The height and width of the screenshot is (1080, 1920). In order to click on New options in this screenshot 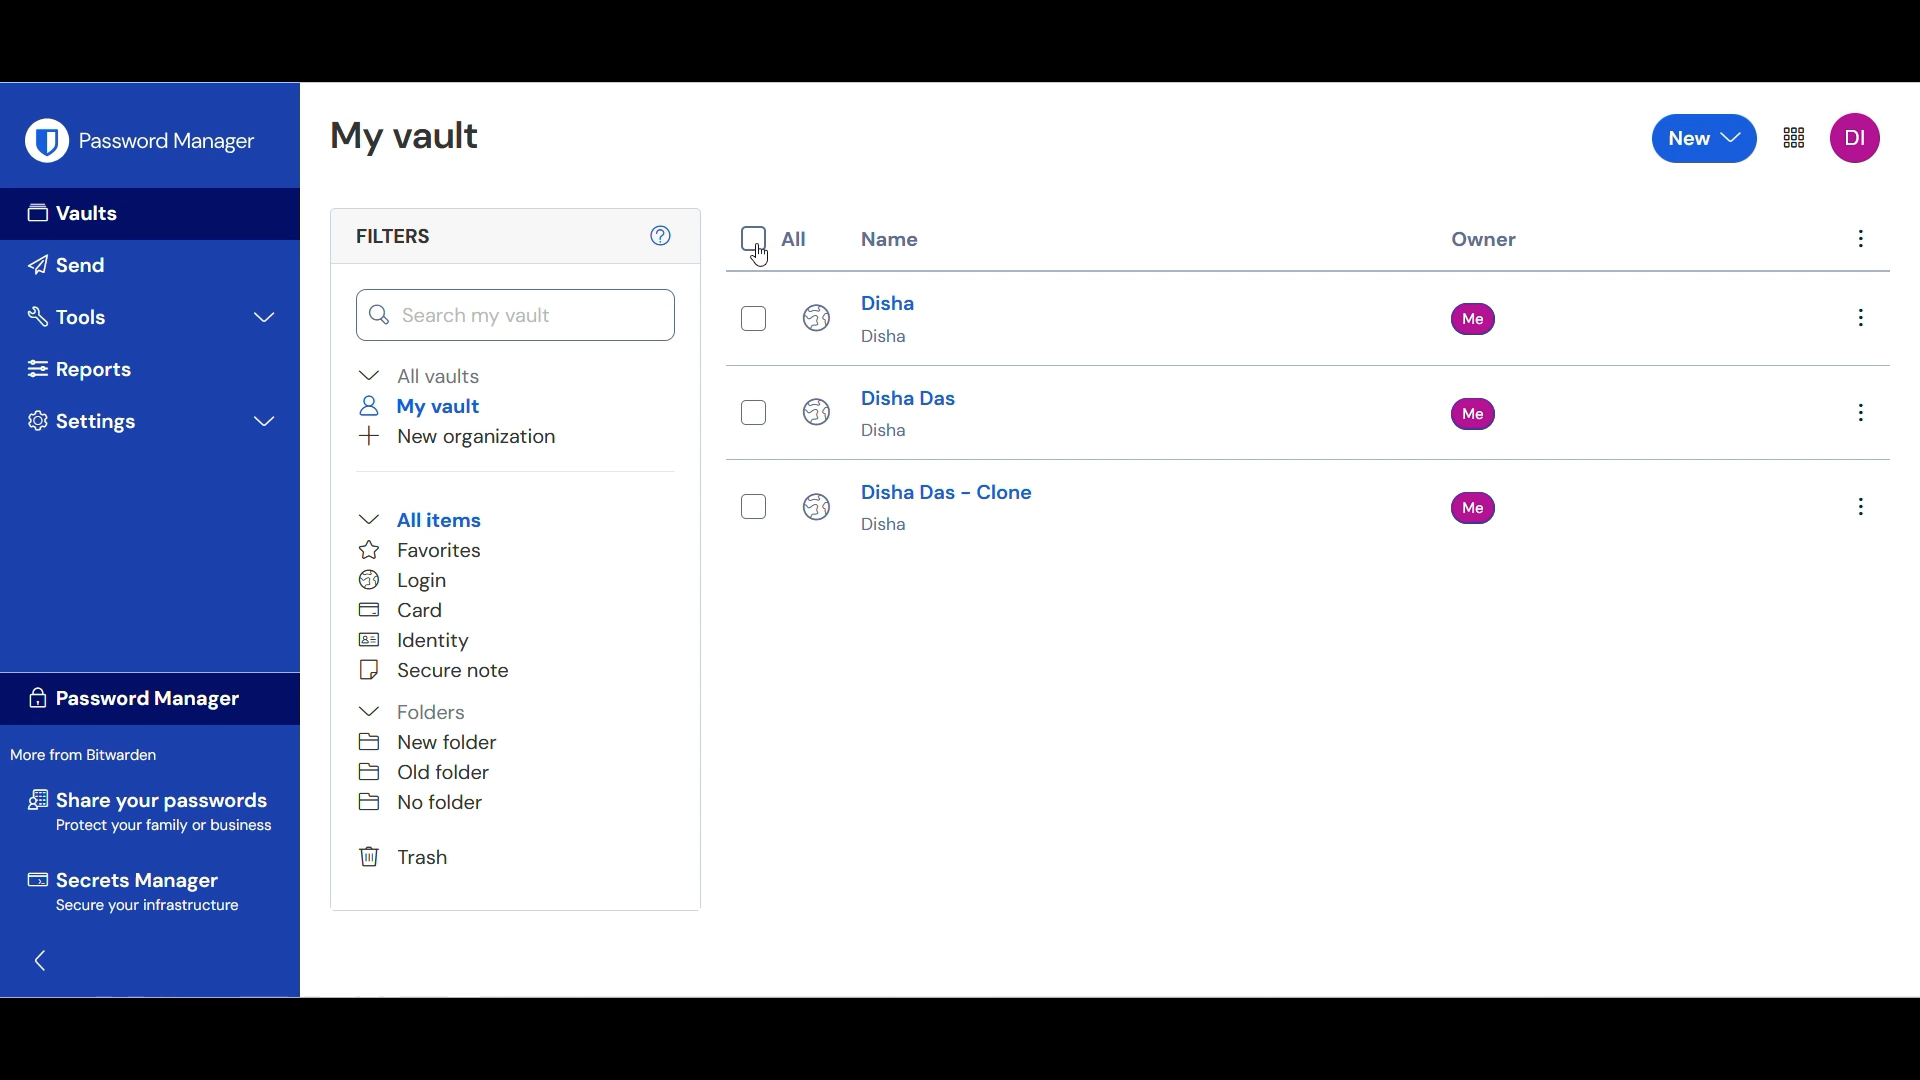, I will do `click(1705, 138)`.